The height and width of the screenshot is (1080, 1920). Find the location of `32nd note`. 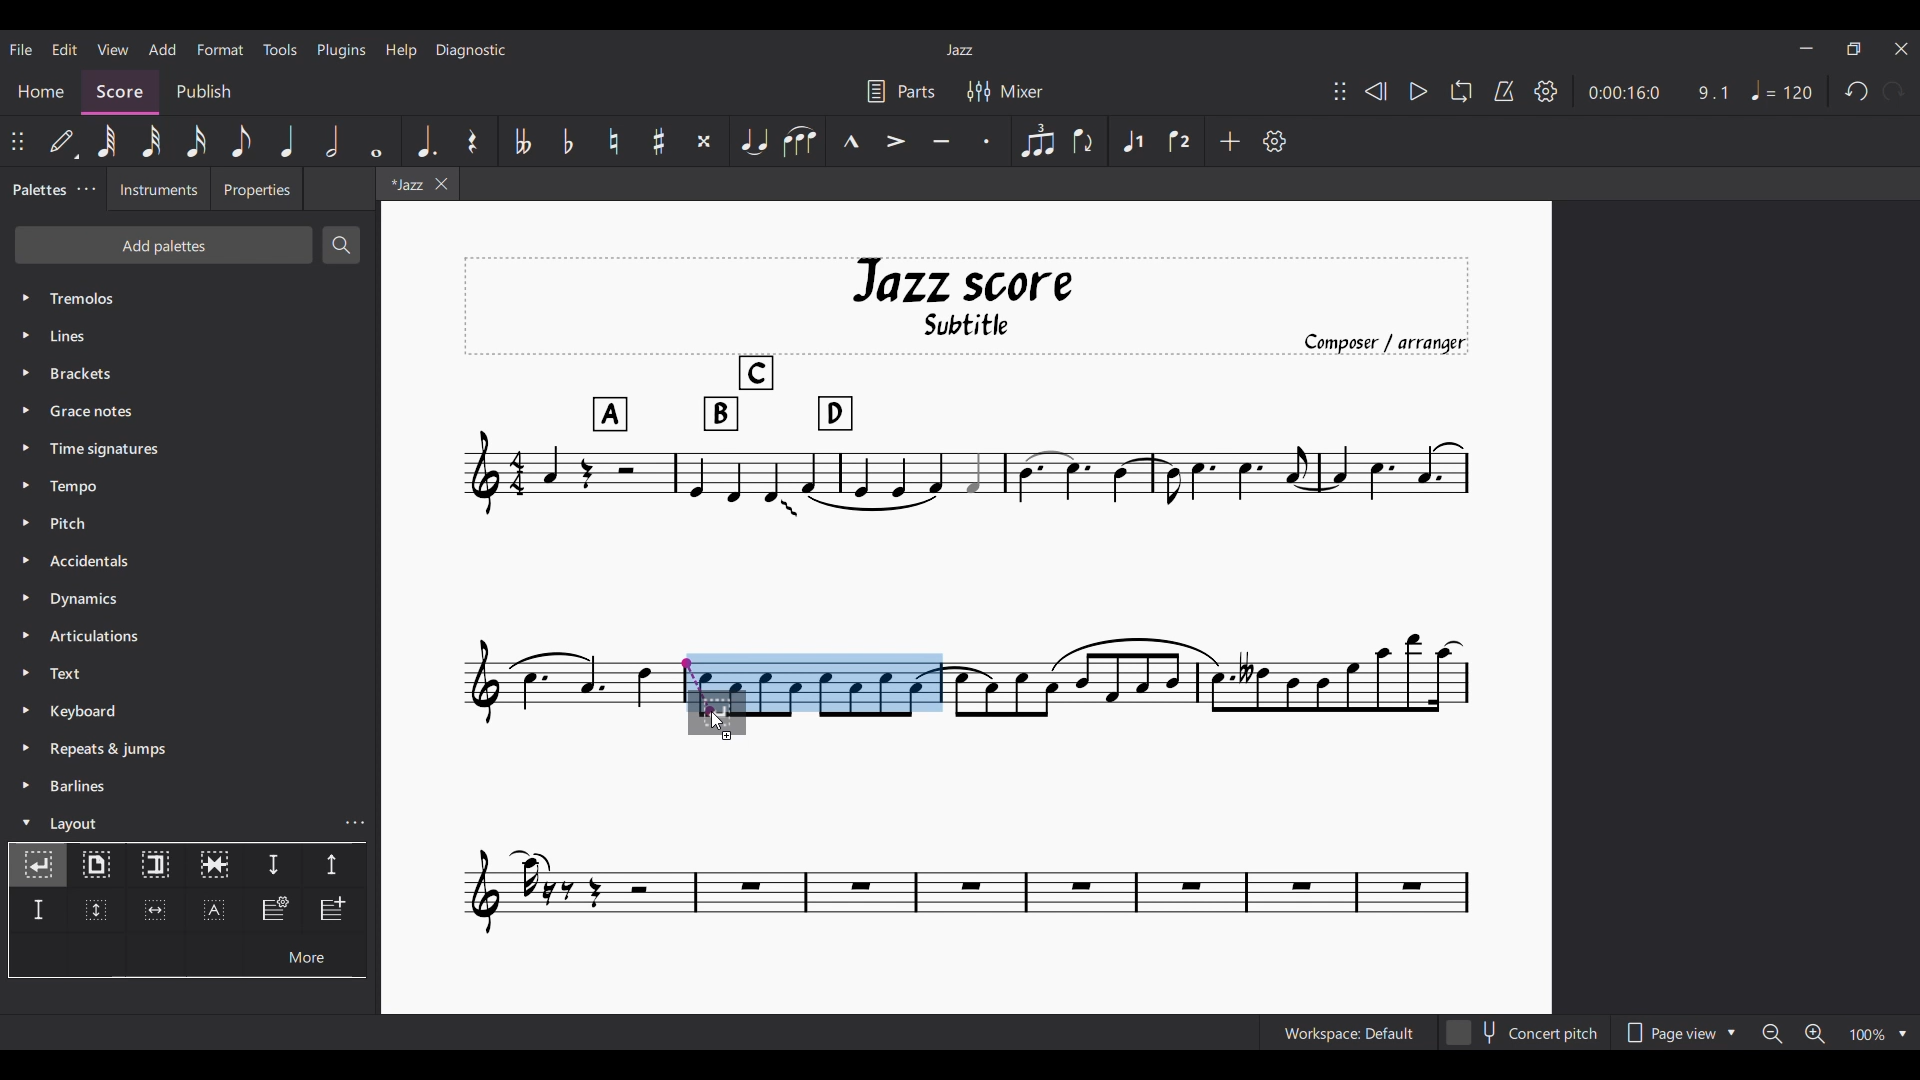

32nd note is located at coordinates (152, 141).